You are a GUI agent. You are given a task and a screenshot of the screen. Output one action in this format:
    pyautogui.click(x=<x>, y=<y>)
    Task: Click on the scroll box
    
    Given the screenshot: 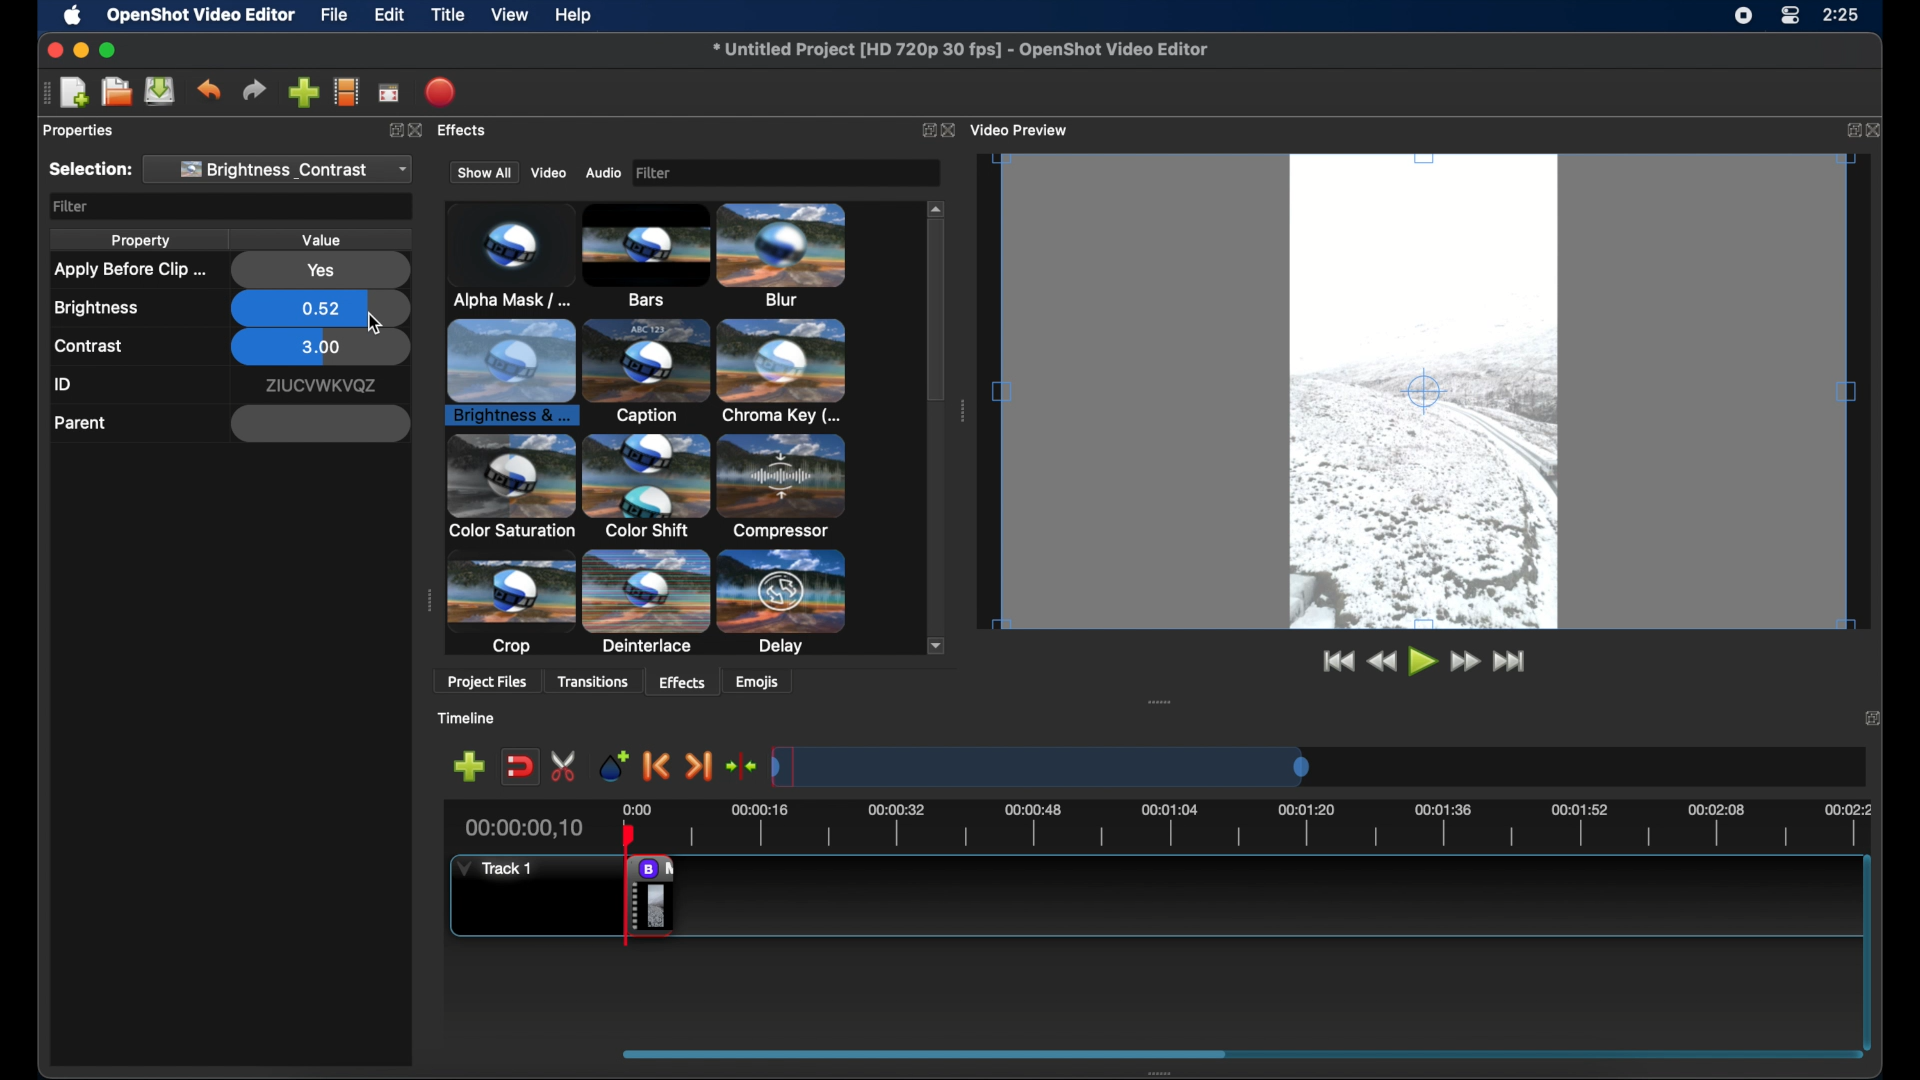 What is the action you would take?
    pyautogui.click(x=937, y=341)
    